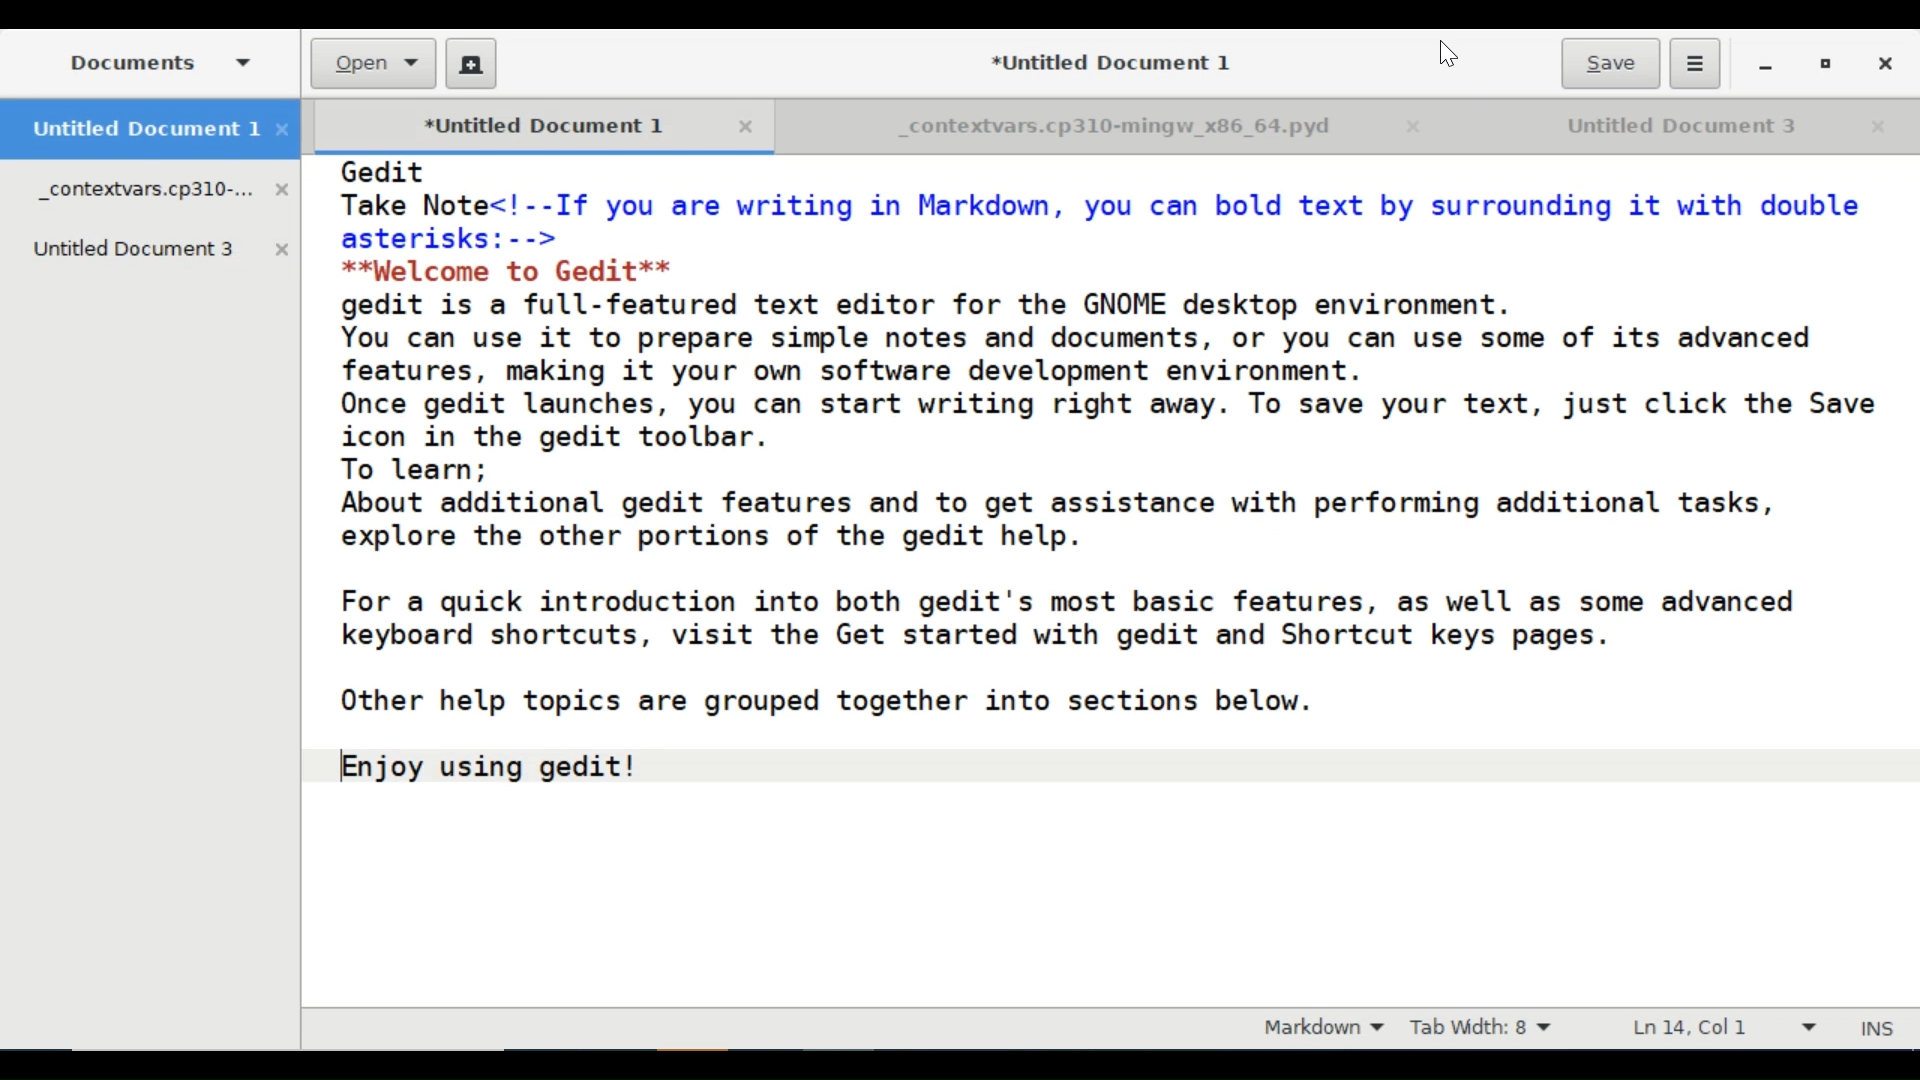  What do you see at coordinates (470, 63) in the screenshot?
I see `New File` at bounding box center [470, 63].